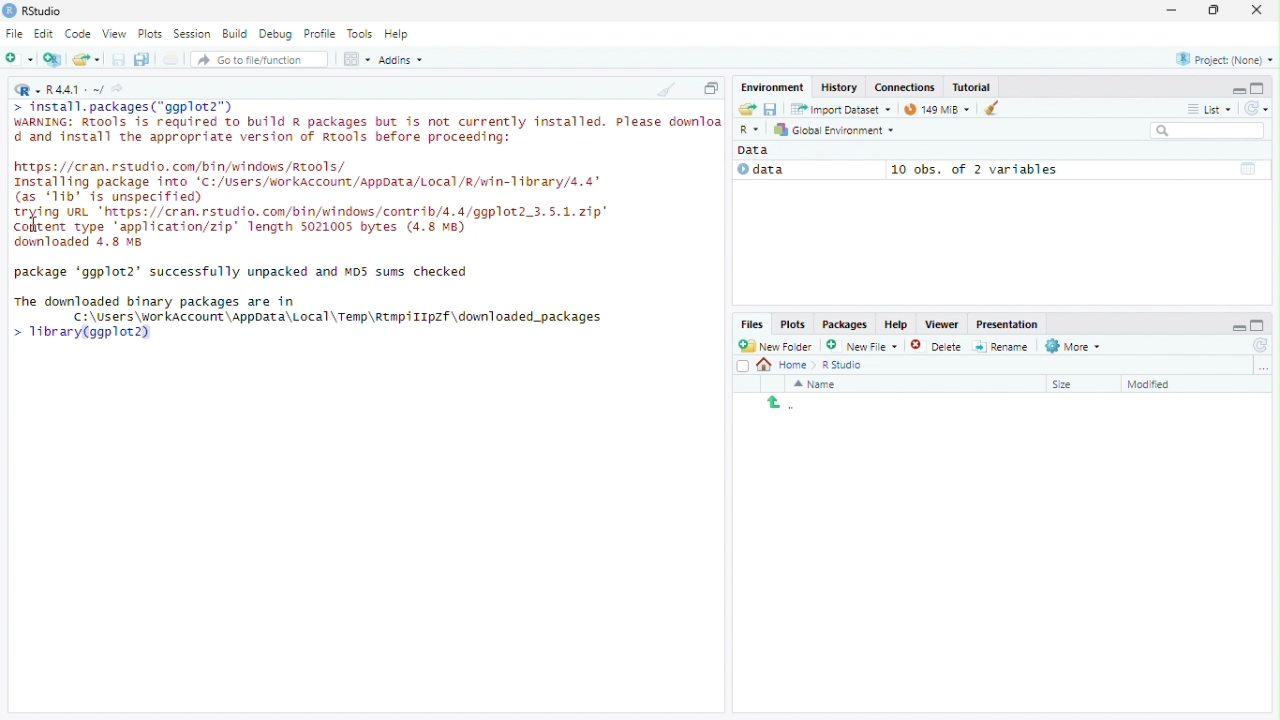 The width and height of the screenshot is (1280, 720). What do you see at coordinates (401, 59) in the screenshot?
I see `Addins` at bounding box center [401, 59].